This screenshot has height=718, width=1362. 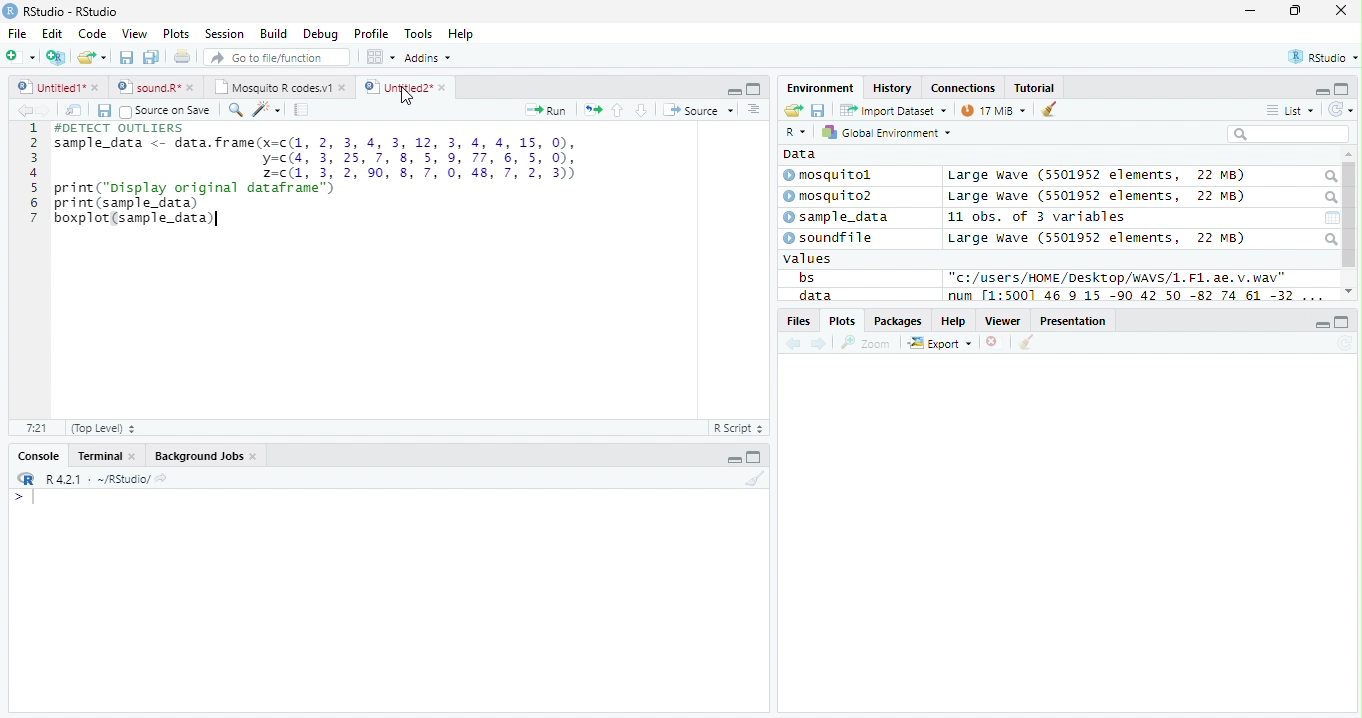 I want to click on zoom, so click(x=866, y=342).